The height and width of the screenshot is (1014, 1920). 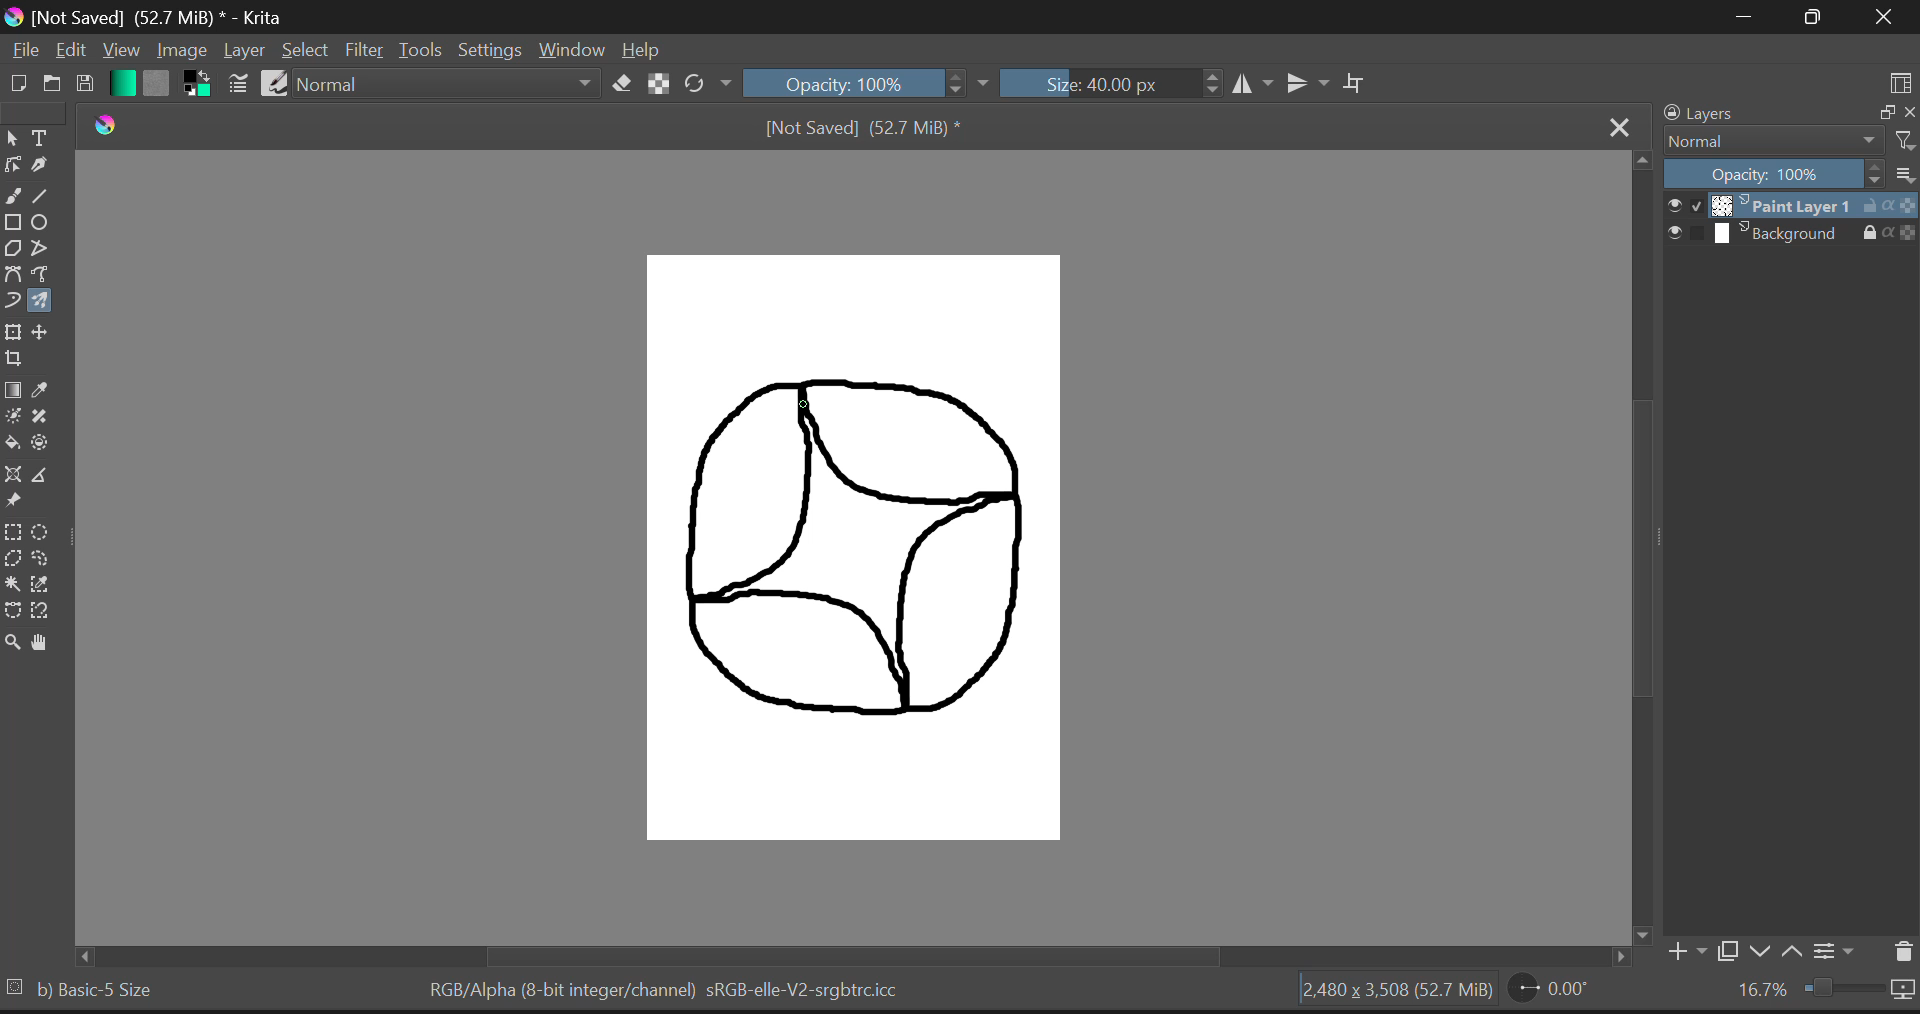 I want to click on , so click(x=1906, y=140).